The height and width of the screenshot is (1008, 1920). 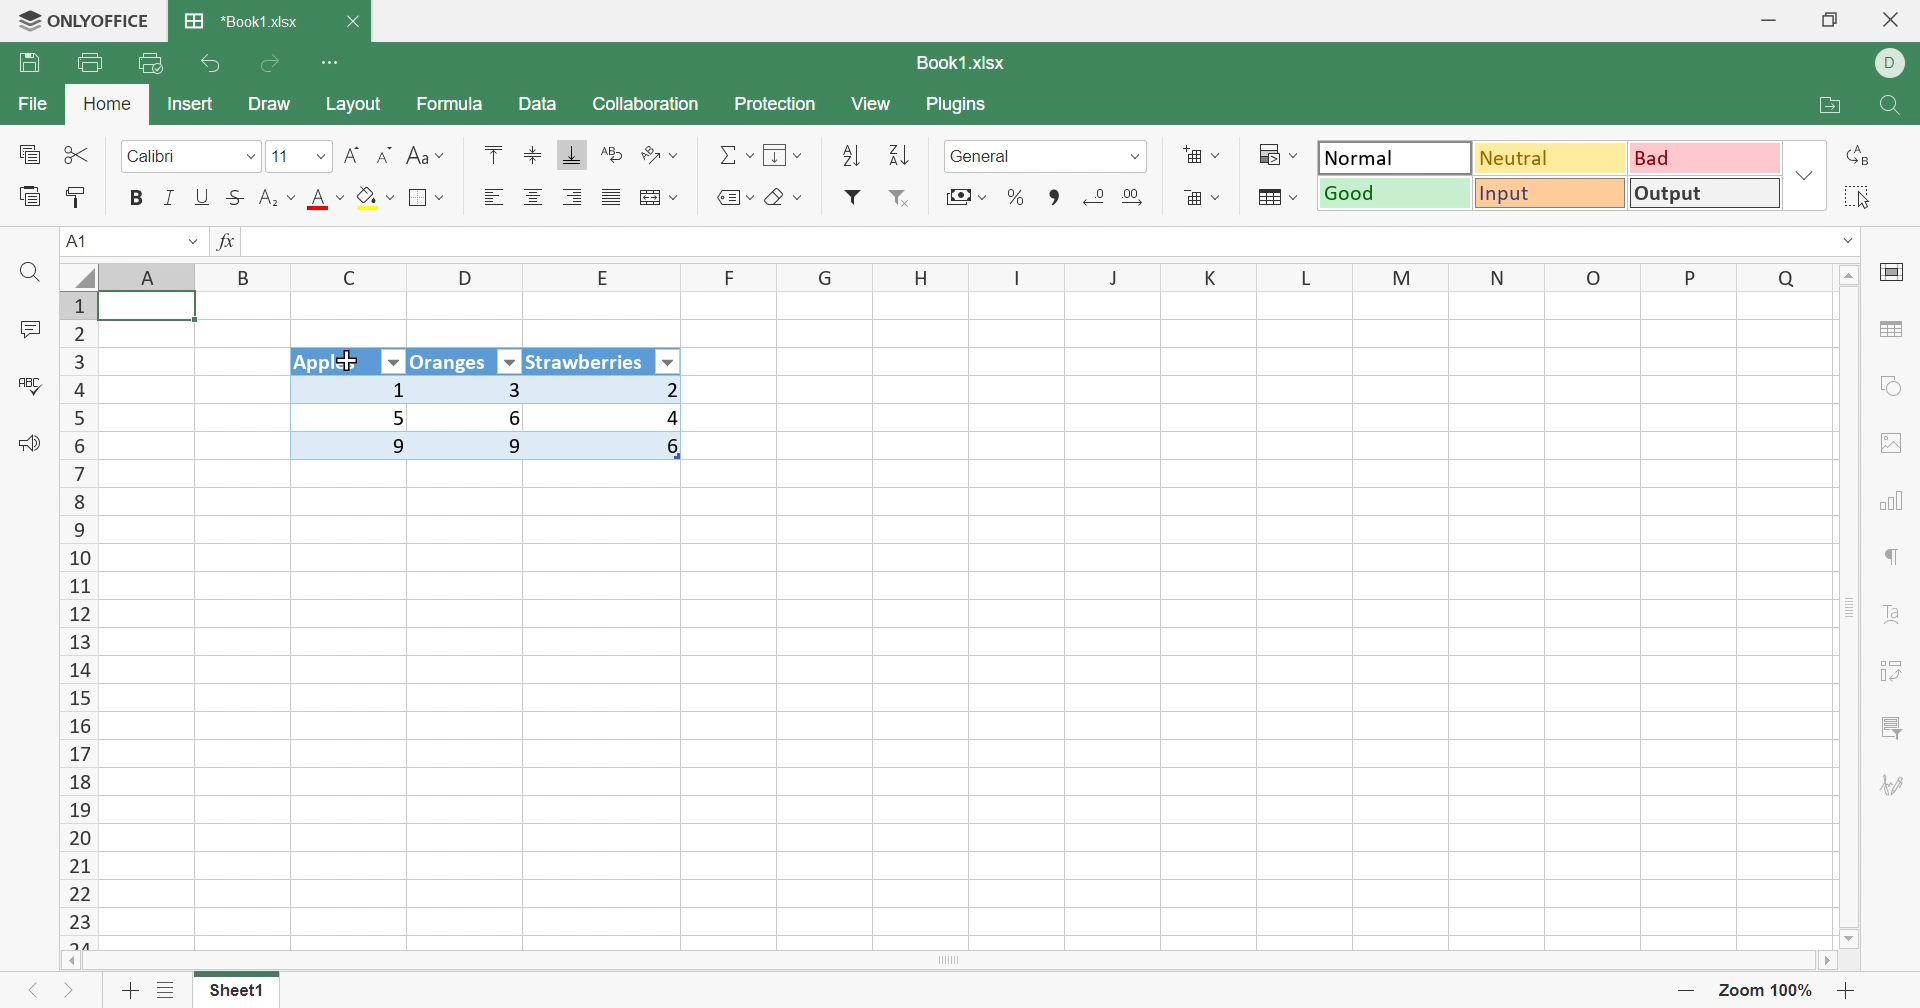 What do you see at coordinates (1283, 155) in the screenshot?
I see `Conditional formatting` at bounding box center [1283, 155].